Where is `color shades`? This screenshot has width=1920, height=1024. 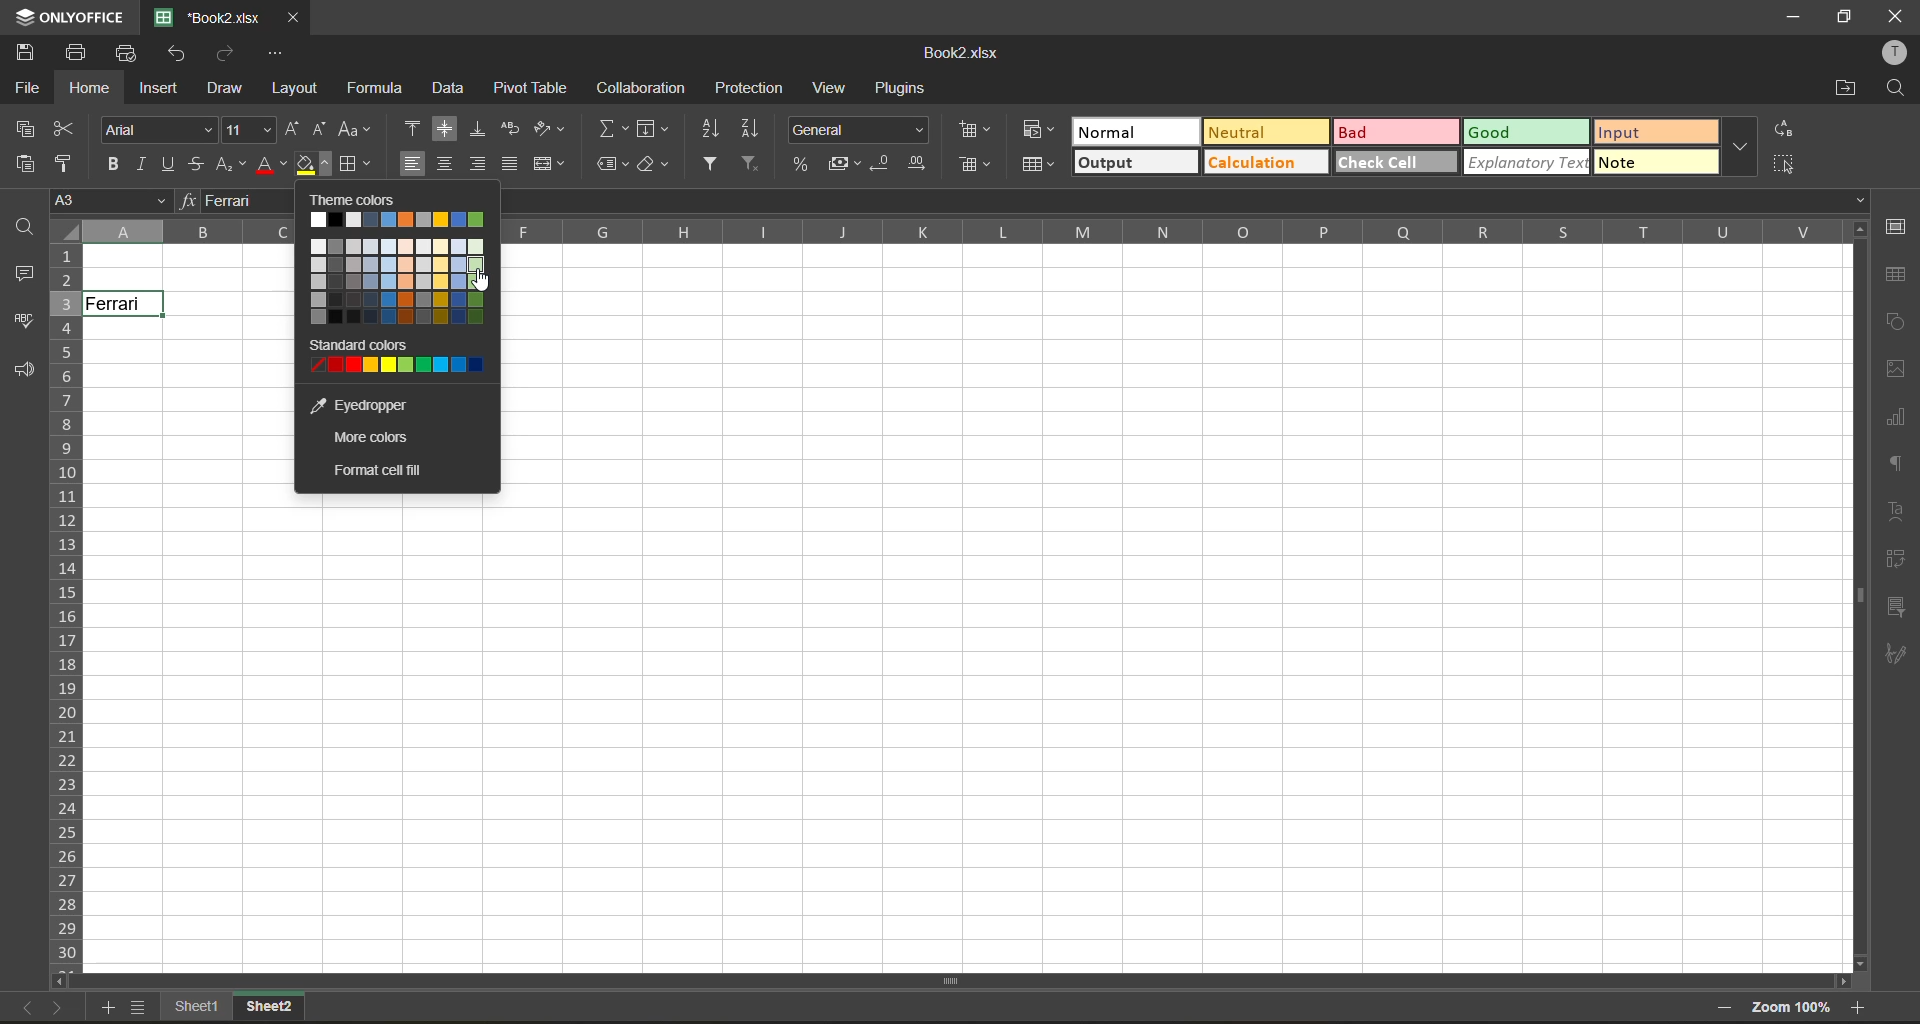 color shades is located at coordinates (401, 288).